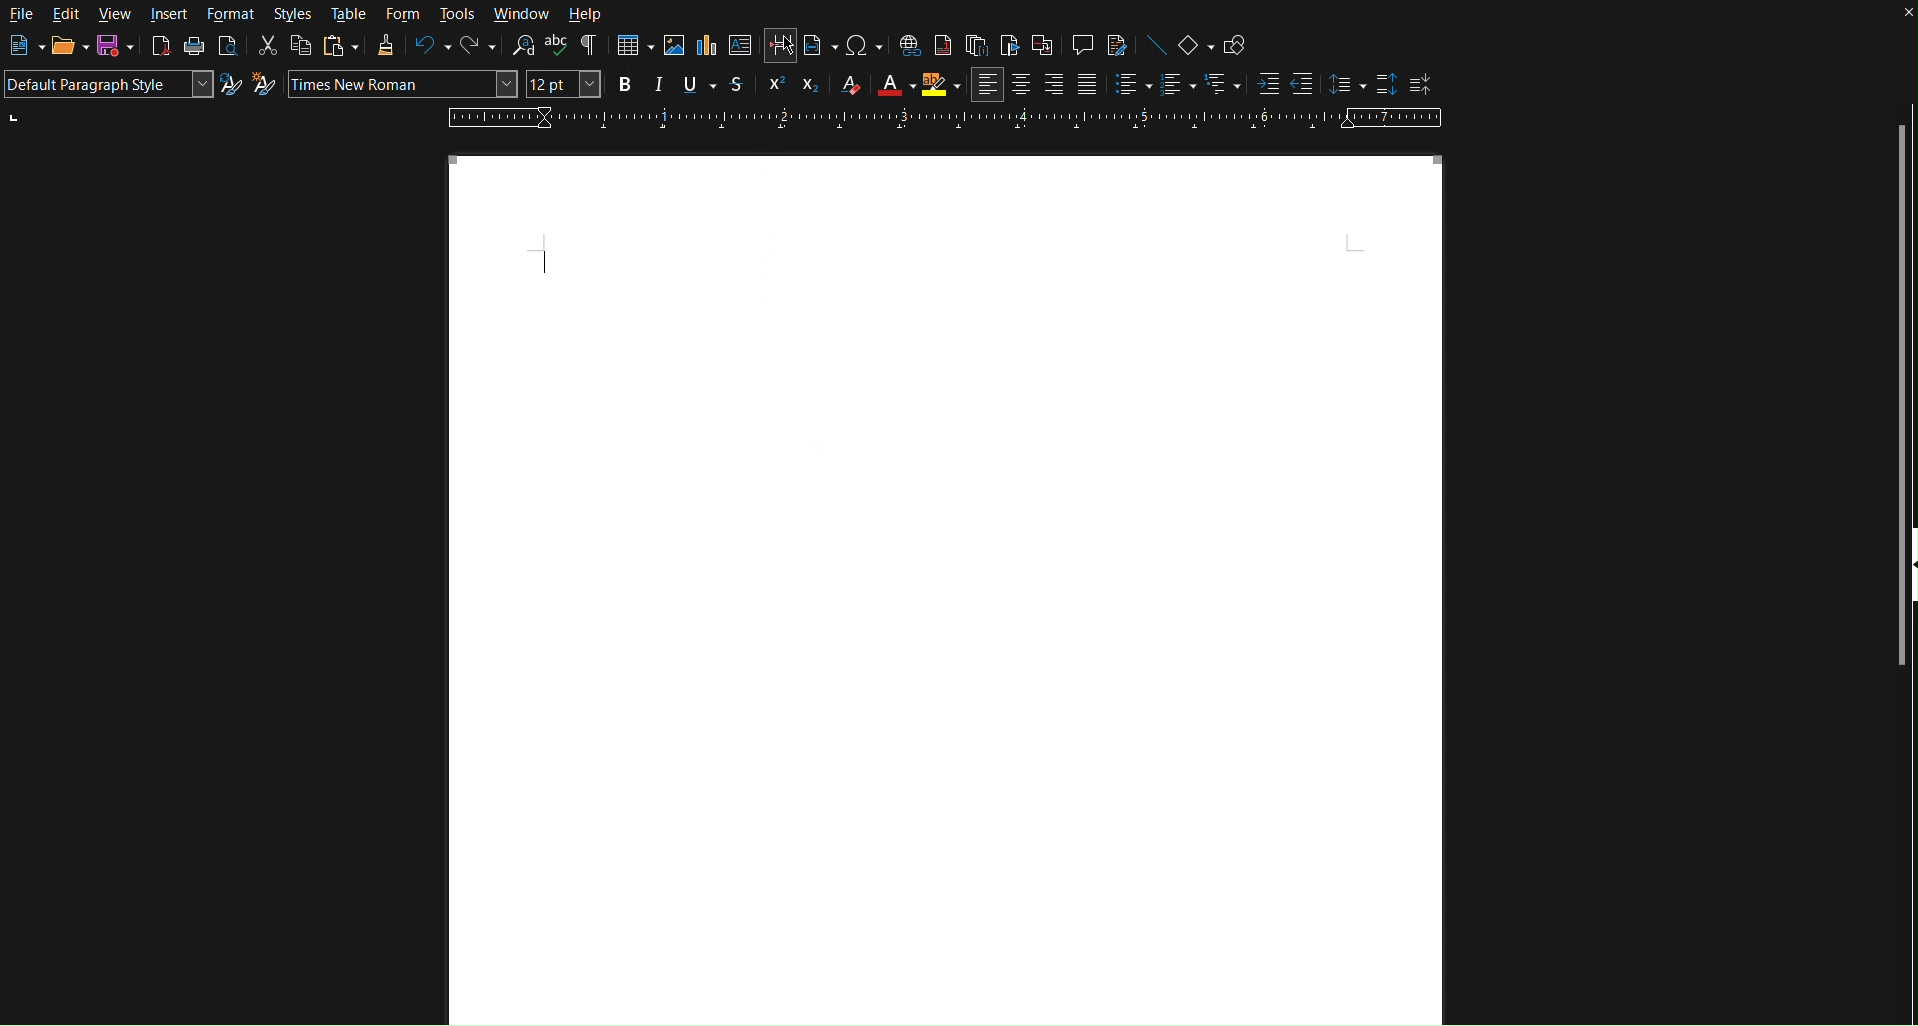 This screenshot has height=1026, width=1918. I want to click on Insert, so click(170, 14).